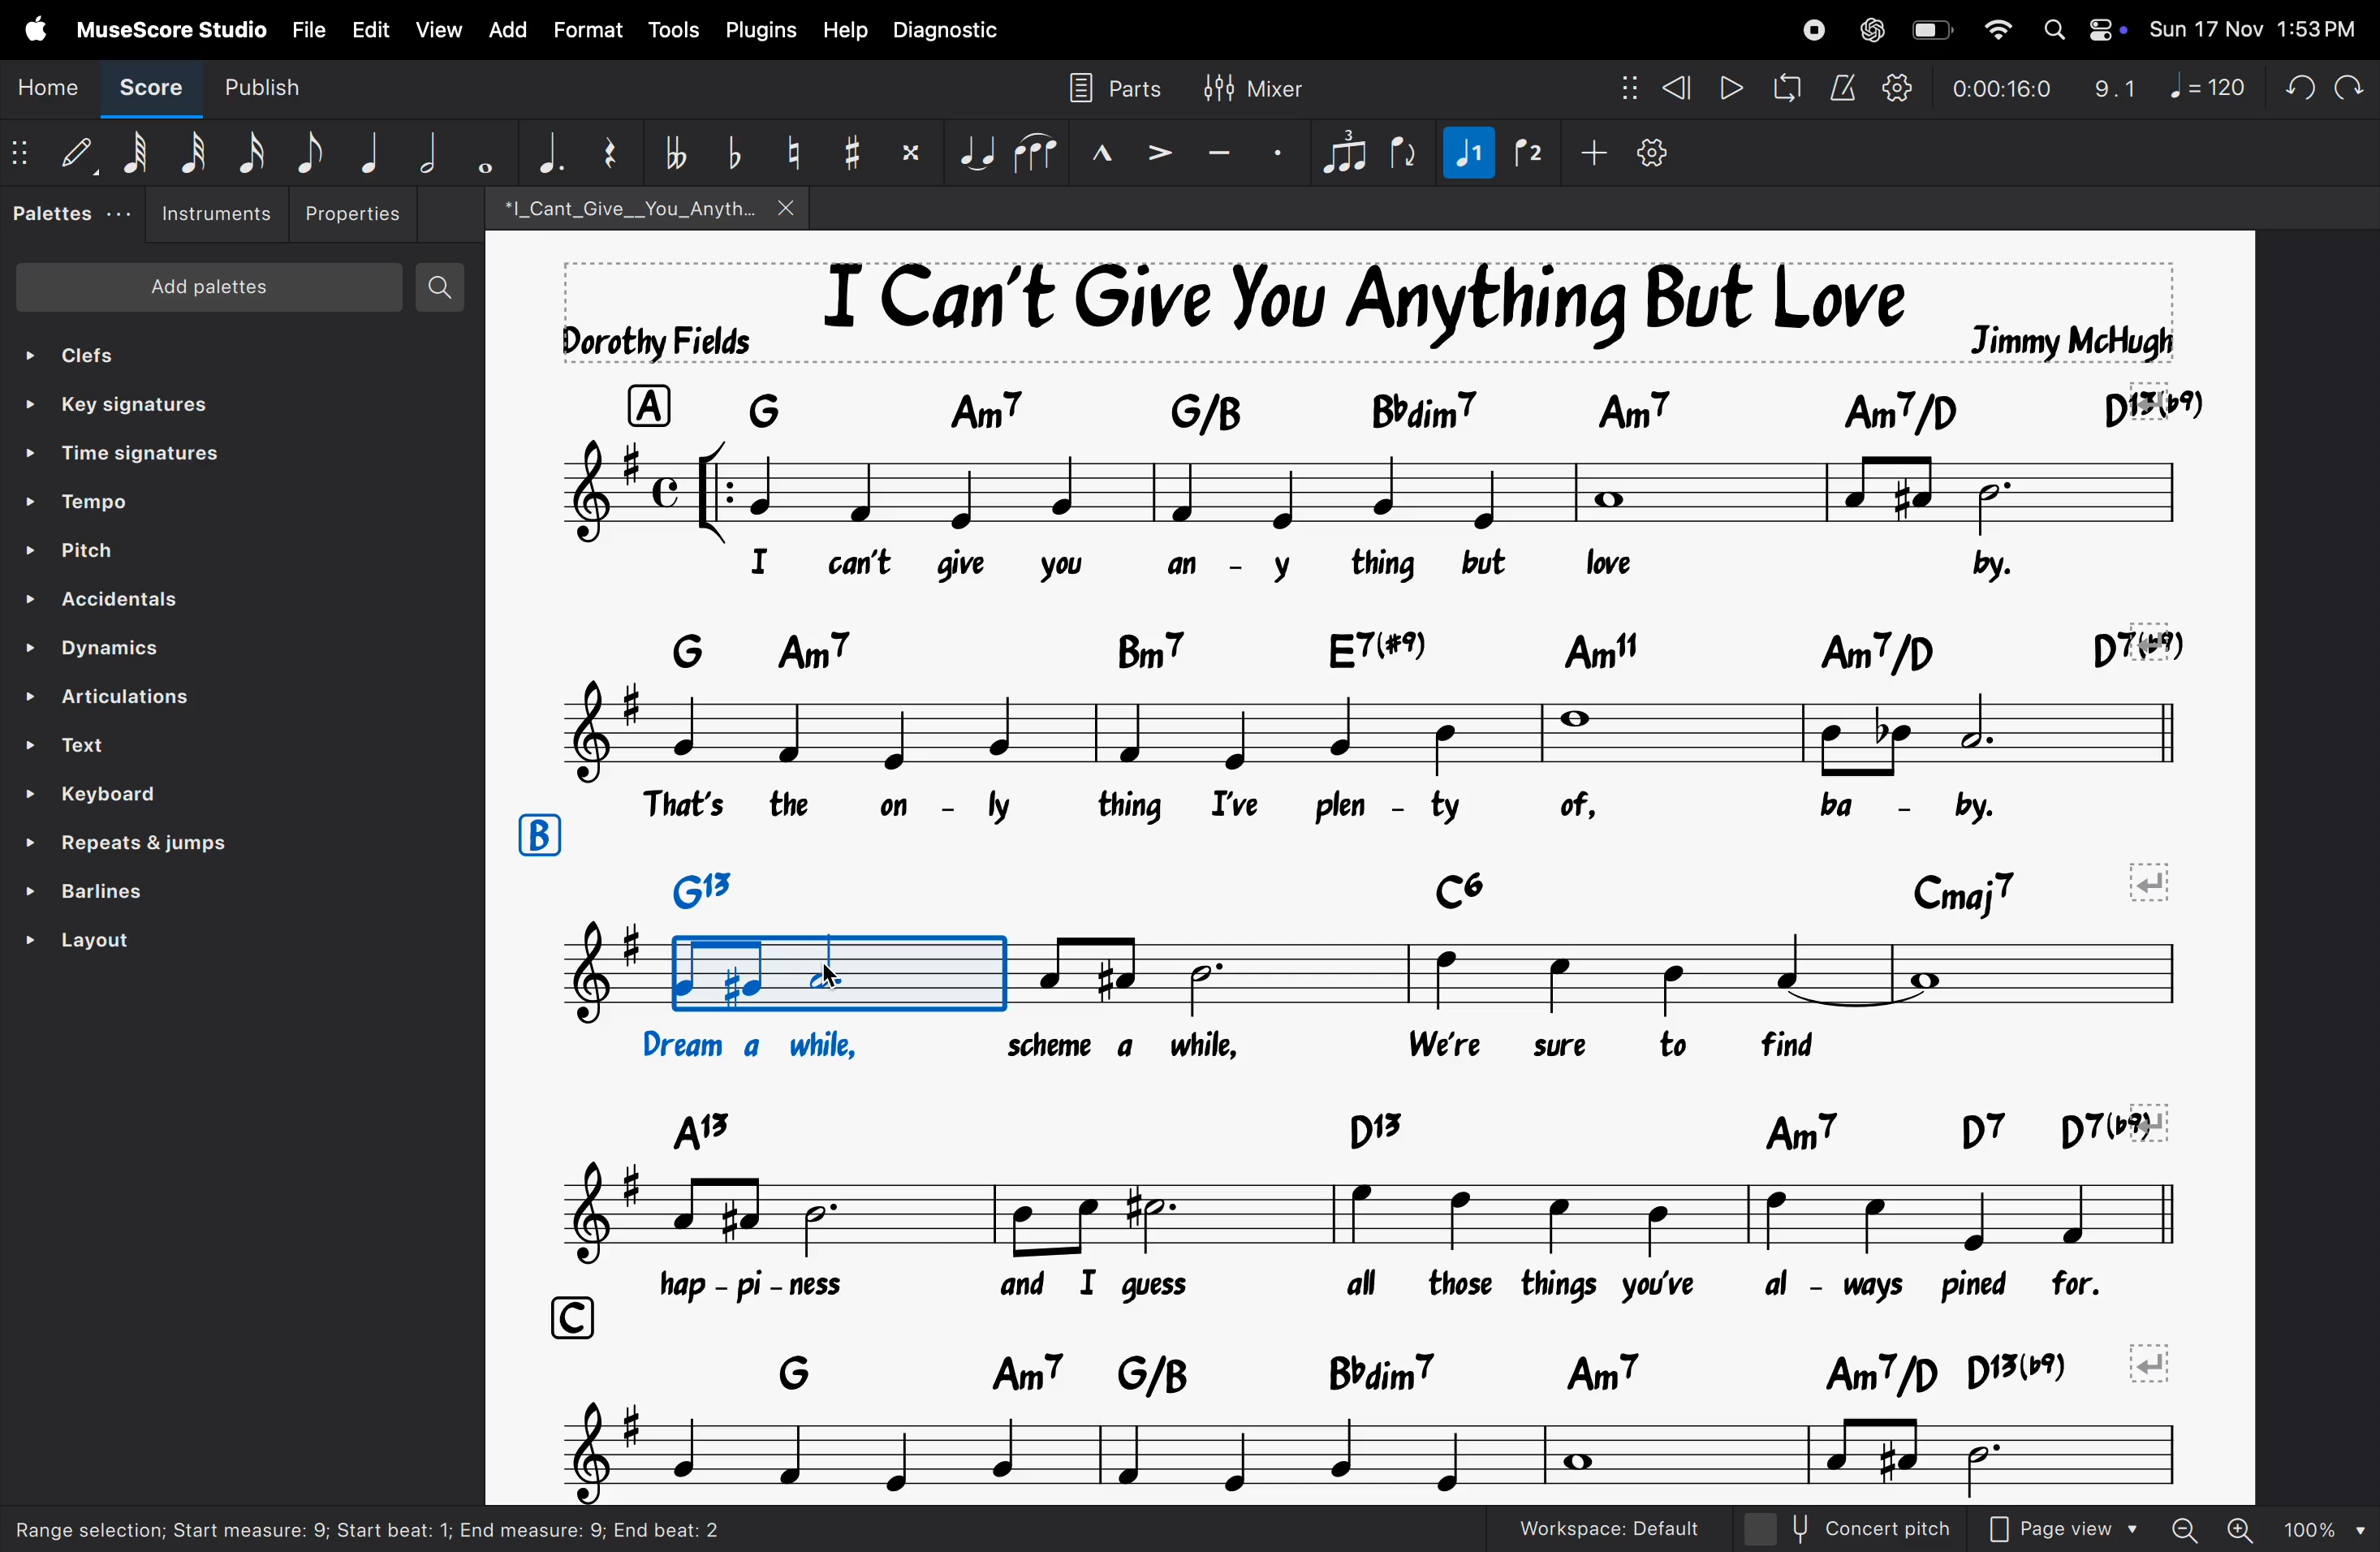 This screenshot has height=1552, width=2380. I want to click on accent, so click(1162, 153).